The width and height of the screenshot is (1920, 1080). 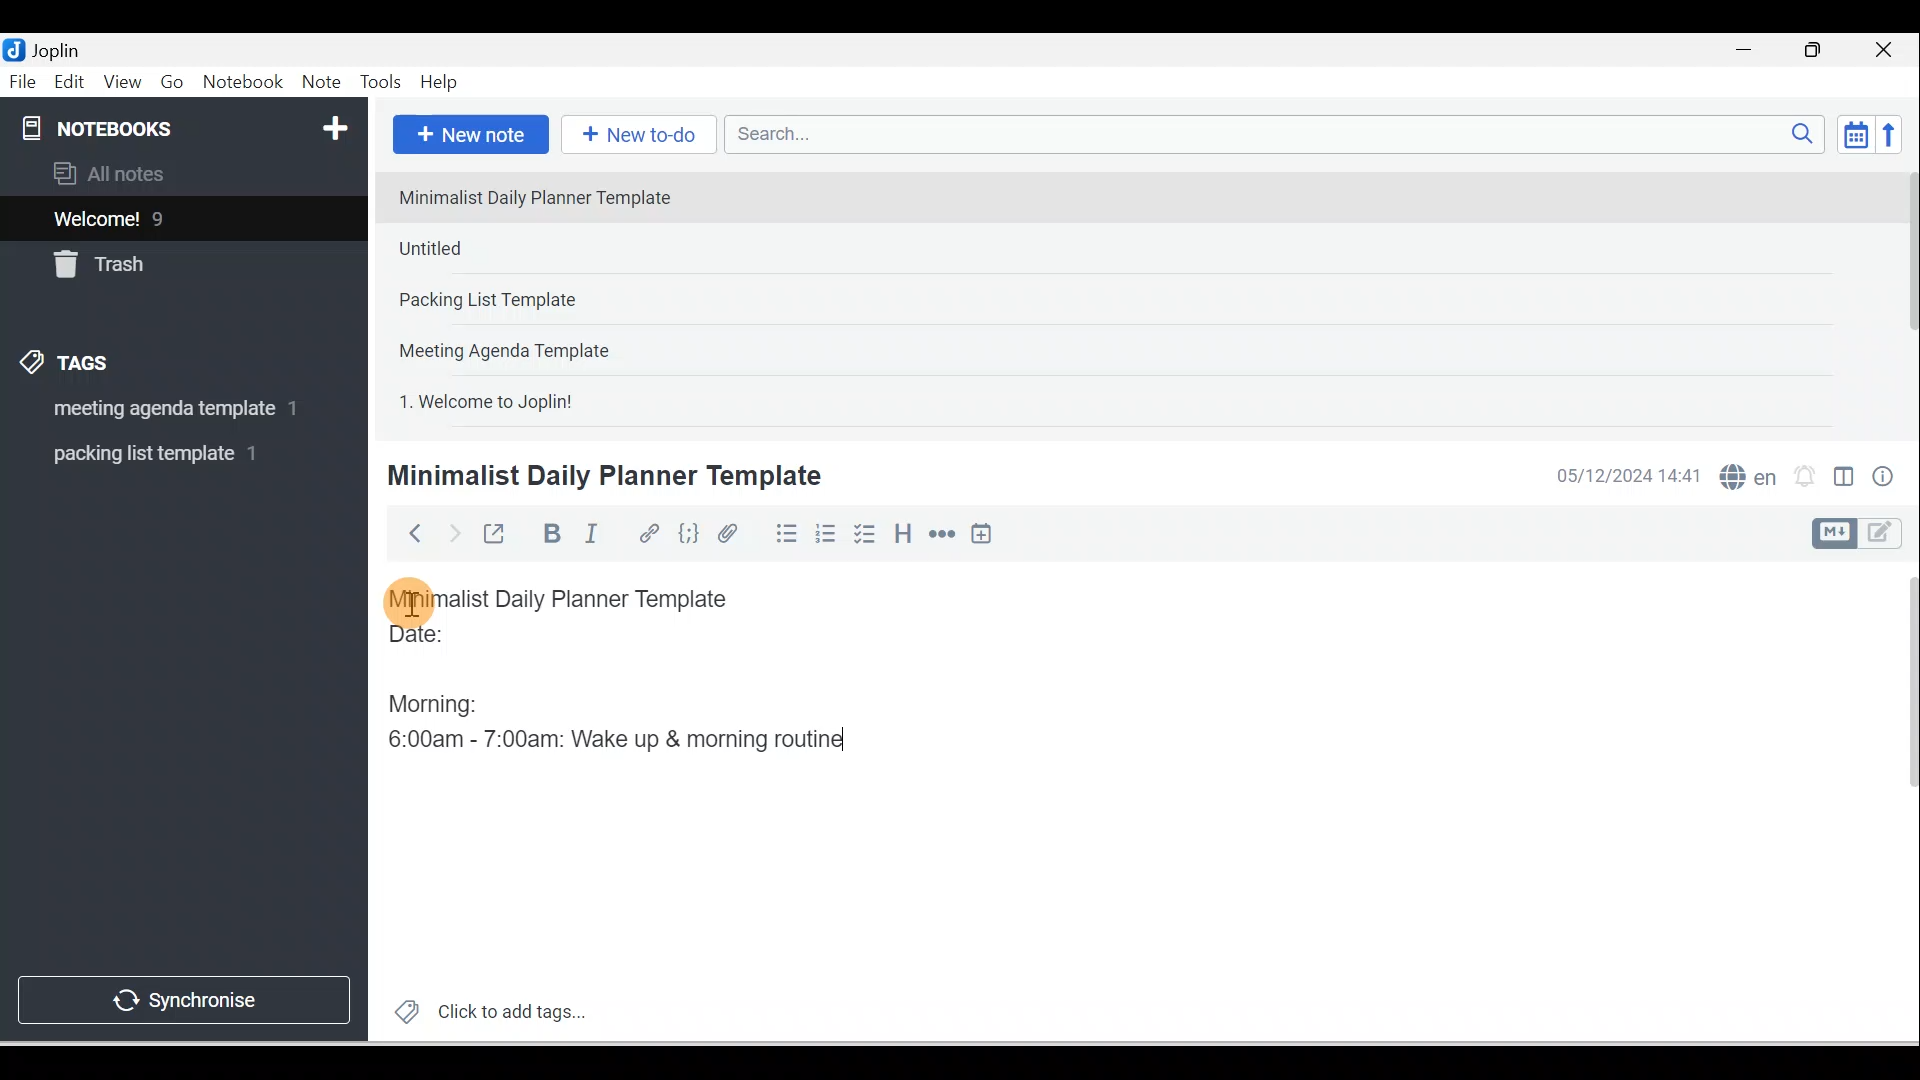 I want to click on Notes, so click(x=169, y=214).